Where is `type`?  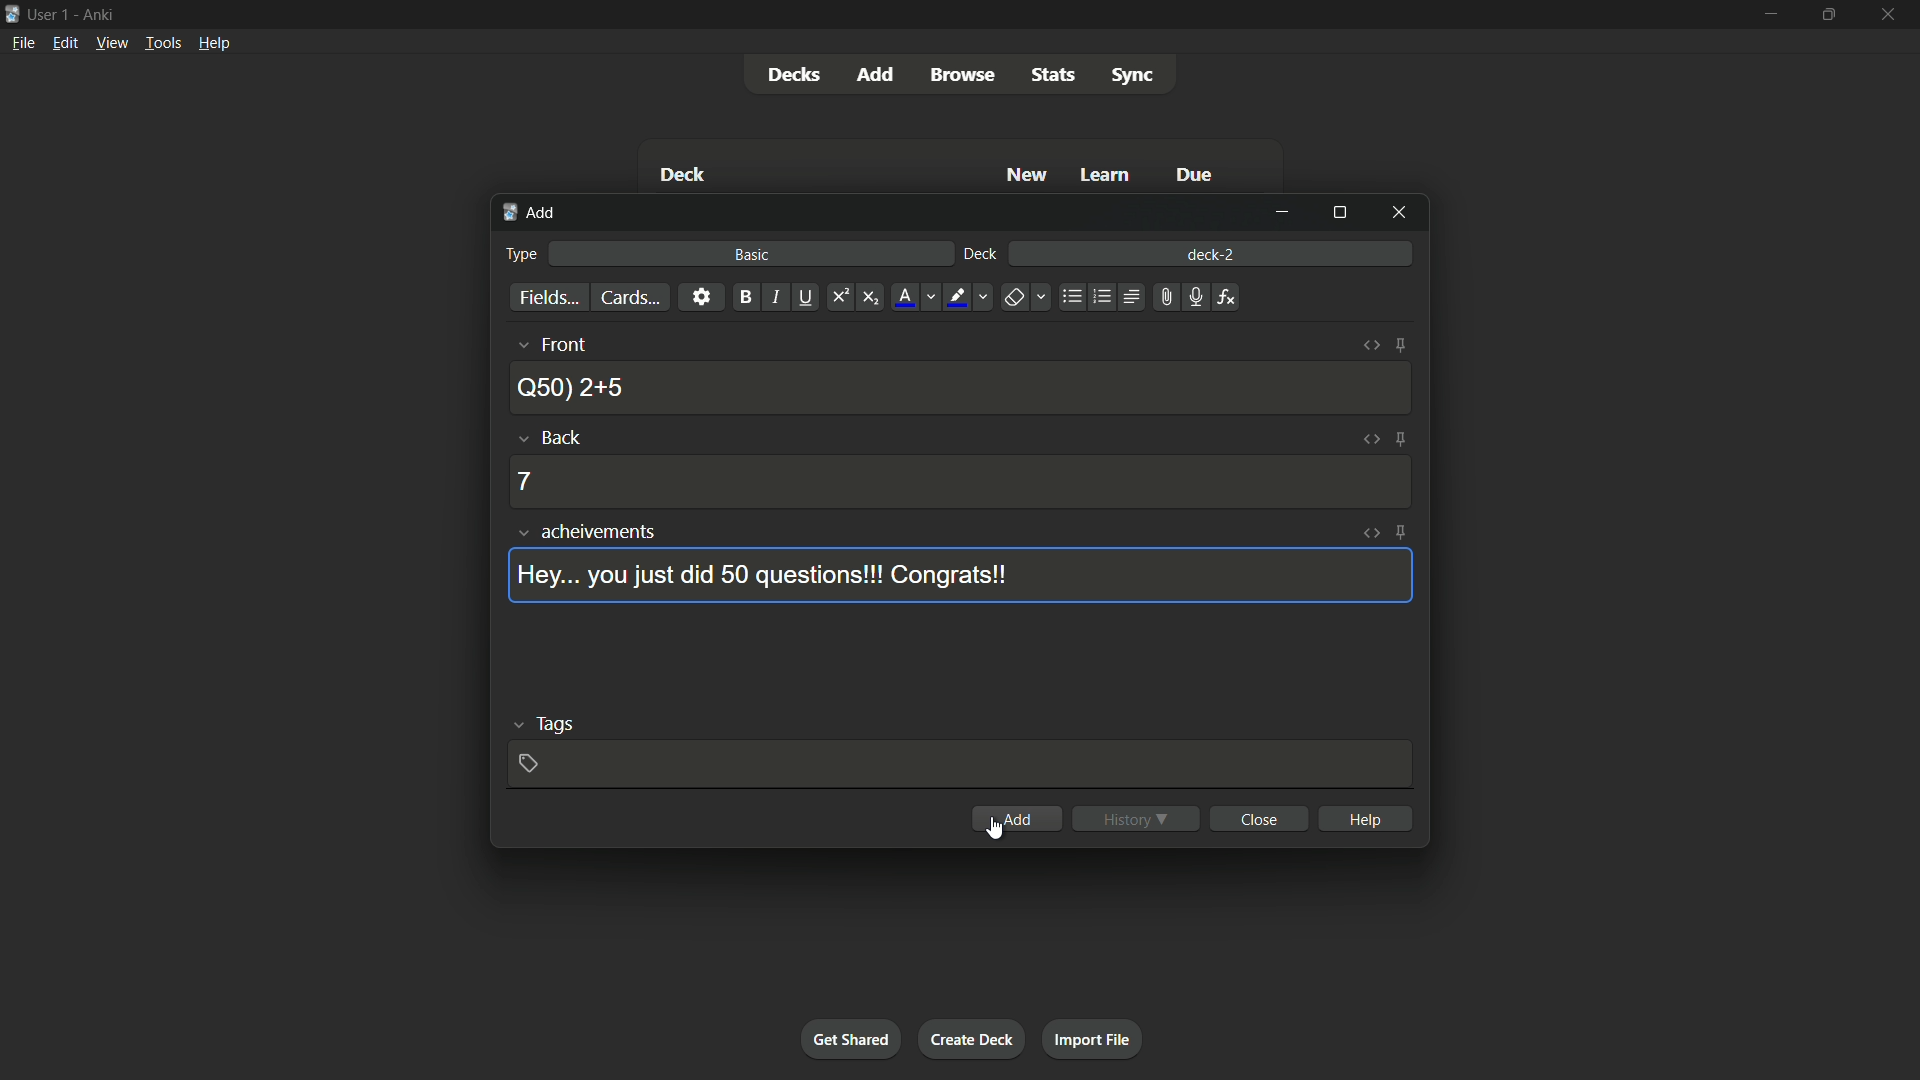 type is located at coordinates (521, 255).